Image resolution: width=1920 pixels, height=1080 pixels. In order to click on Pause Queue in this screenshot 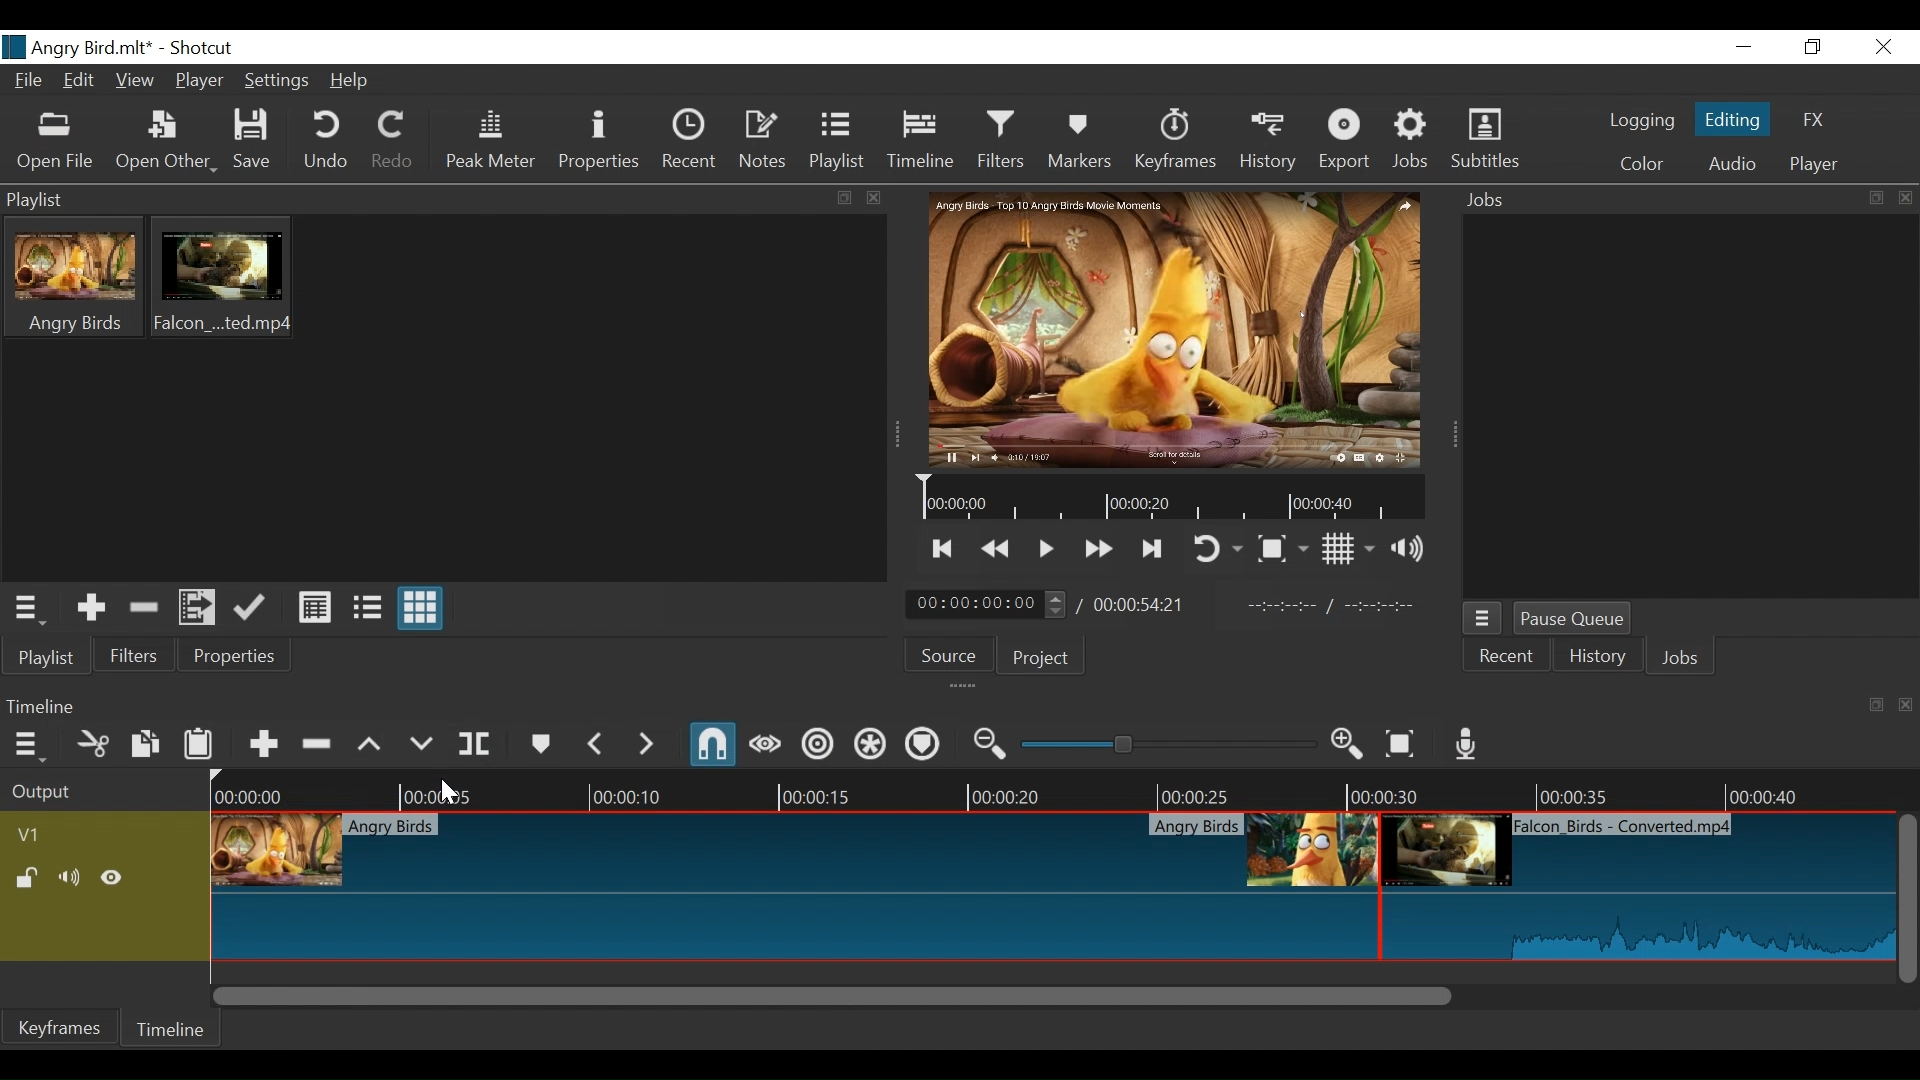, I will do `click(1577, 620)`.